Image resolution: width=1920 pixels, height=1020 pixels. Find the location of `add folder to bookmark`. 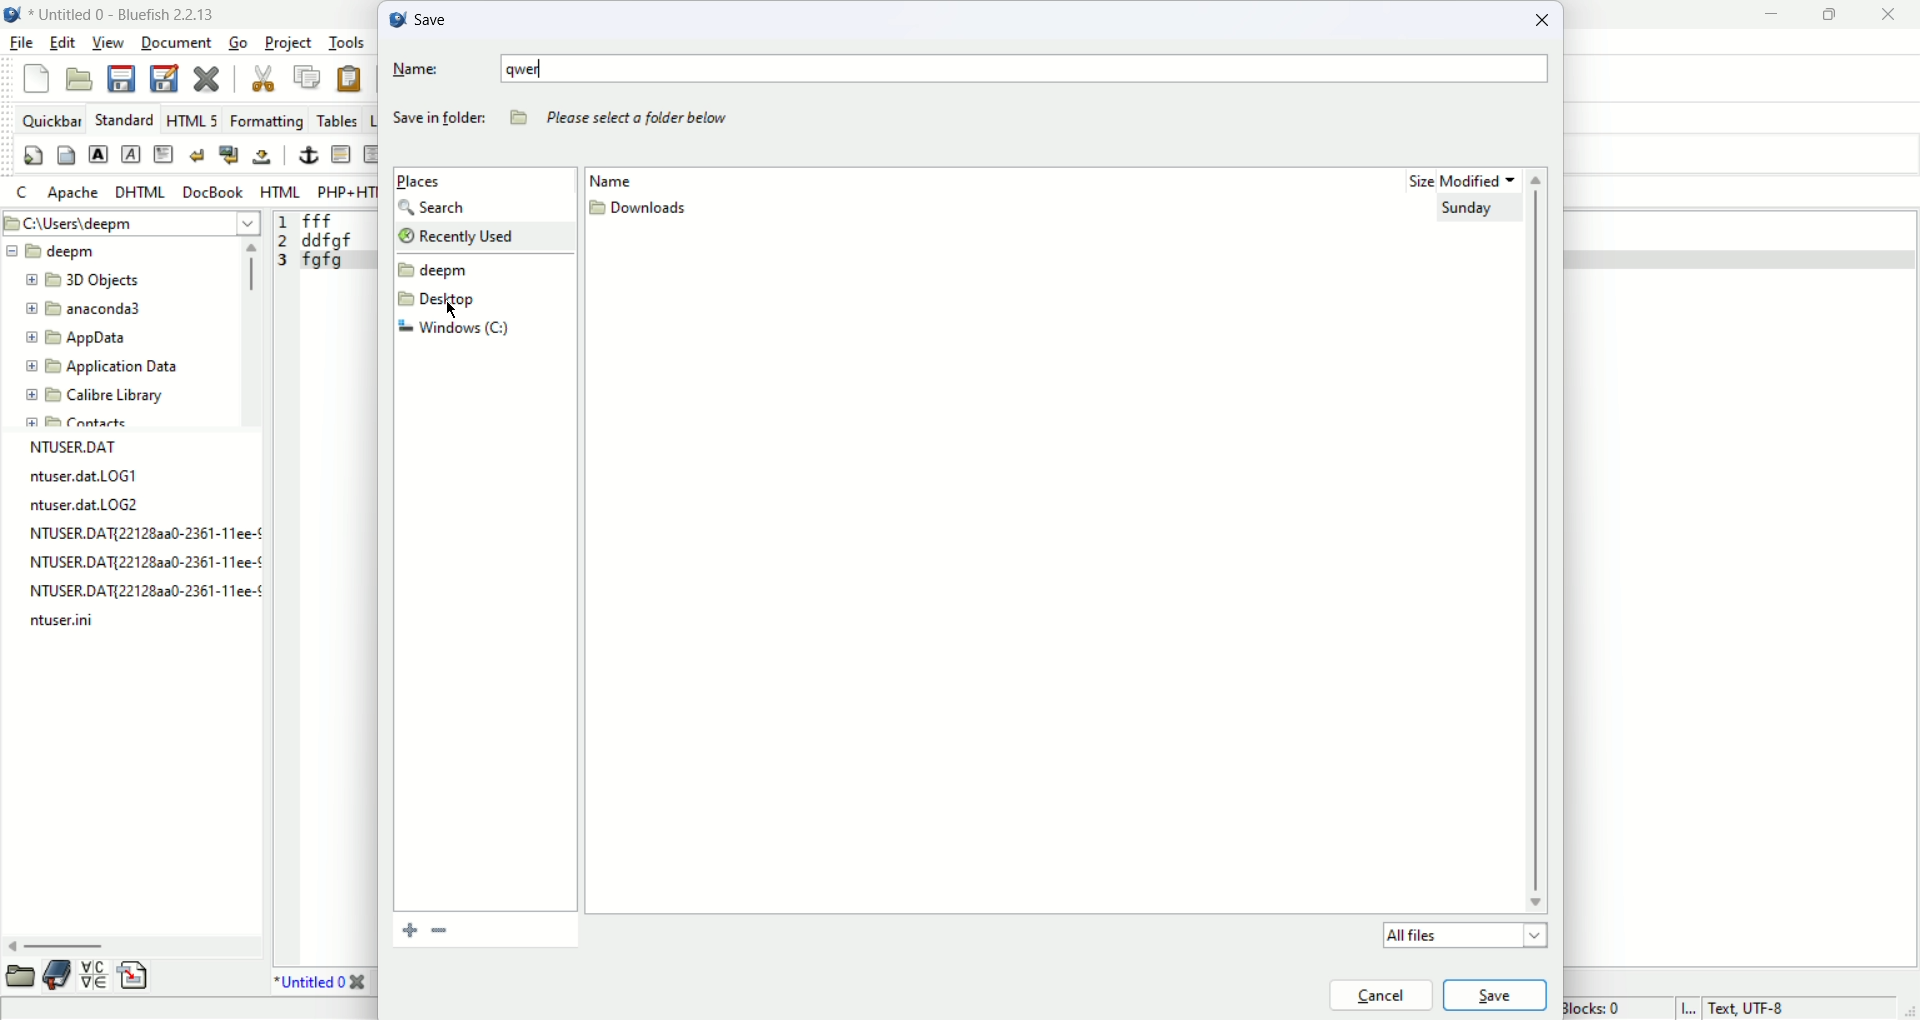

add folder to bookmark is located at coordinates (401, 930).